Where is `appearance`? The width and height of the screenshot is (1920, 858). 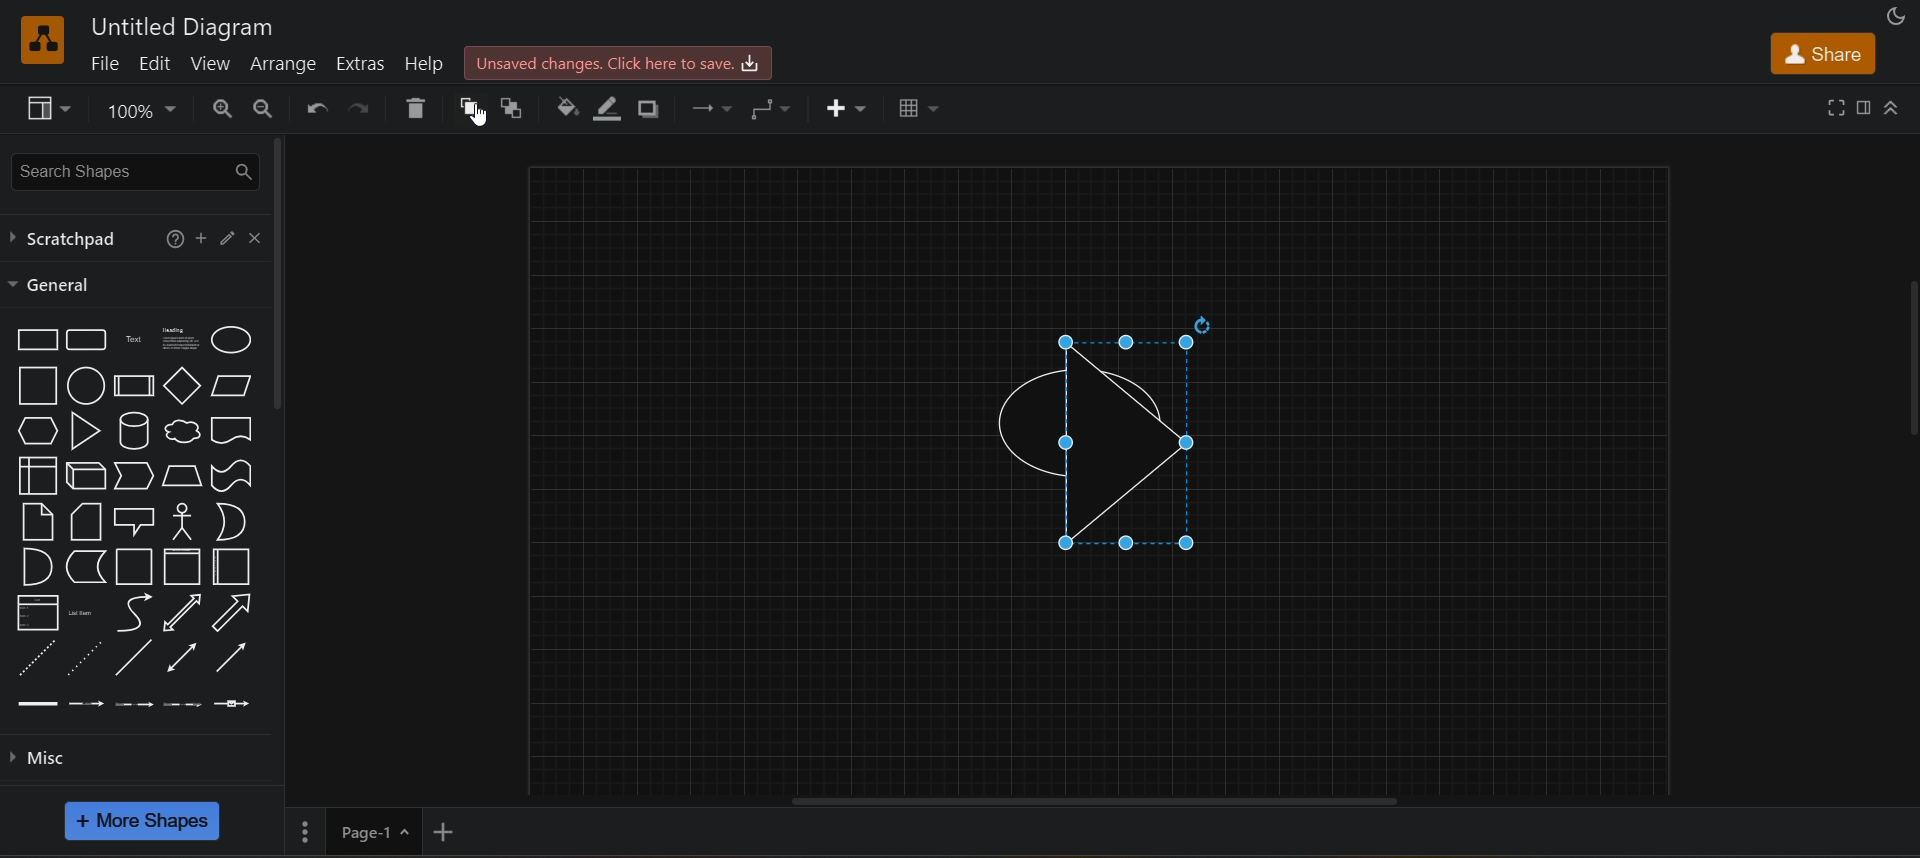 appearance is located at coordinates (1899, 14).